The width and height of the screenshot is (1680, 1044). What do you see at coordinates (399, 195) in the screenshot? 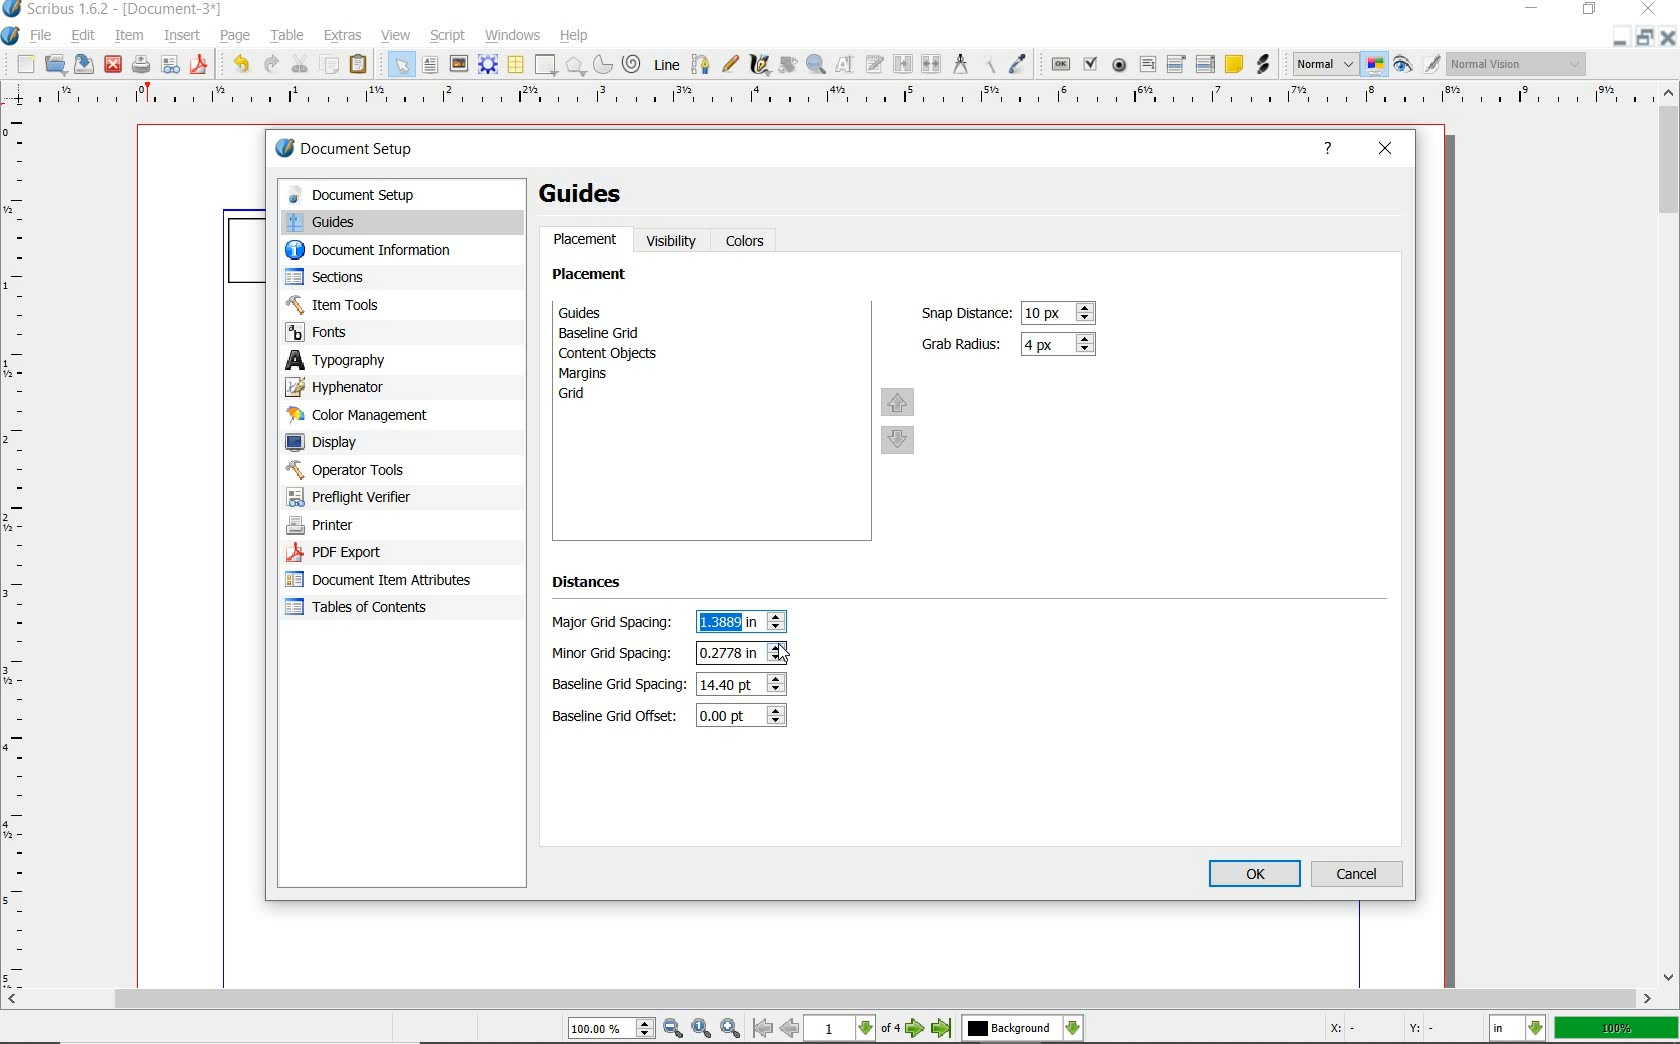
I see `document setup` at bounding box center [399, 195].